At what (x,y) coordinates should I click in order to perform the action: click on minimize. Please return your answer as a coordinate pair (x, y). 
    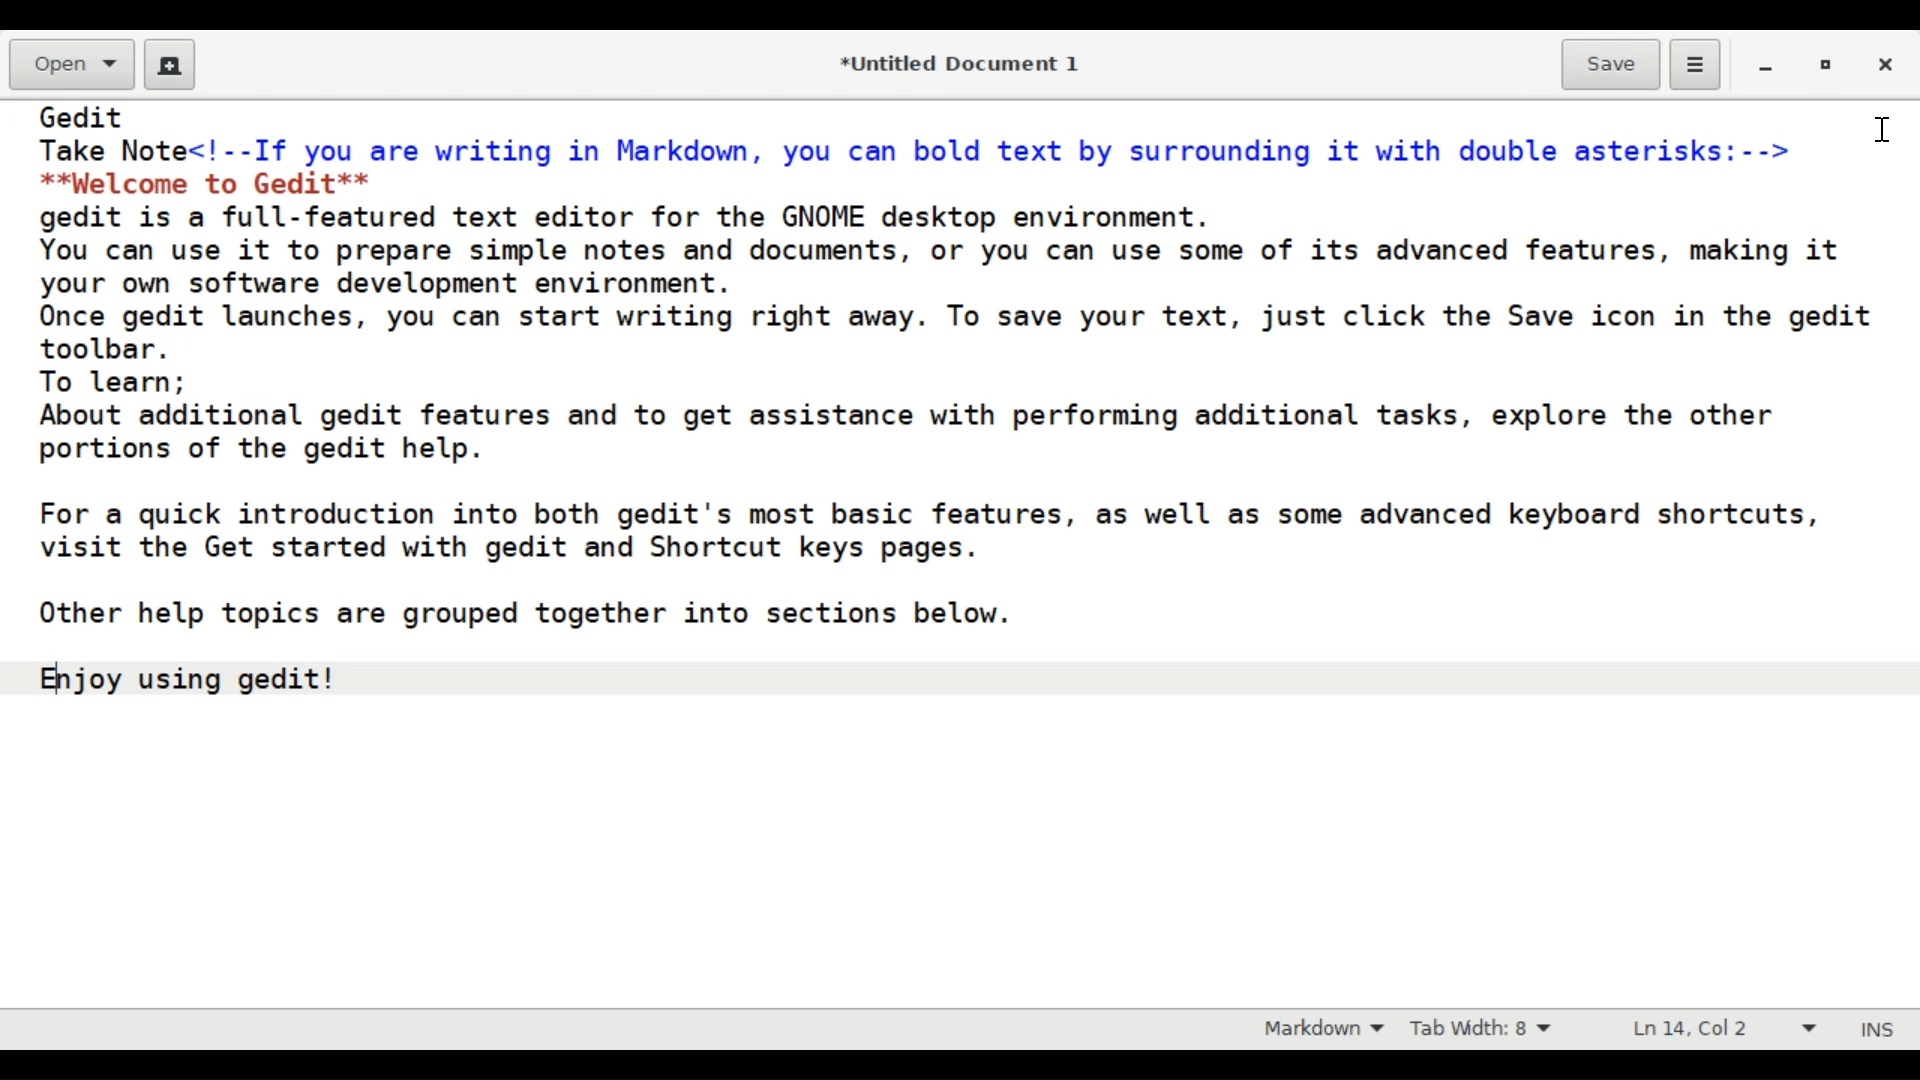
    Looking at the image, I should click on (1769, 65).